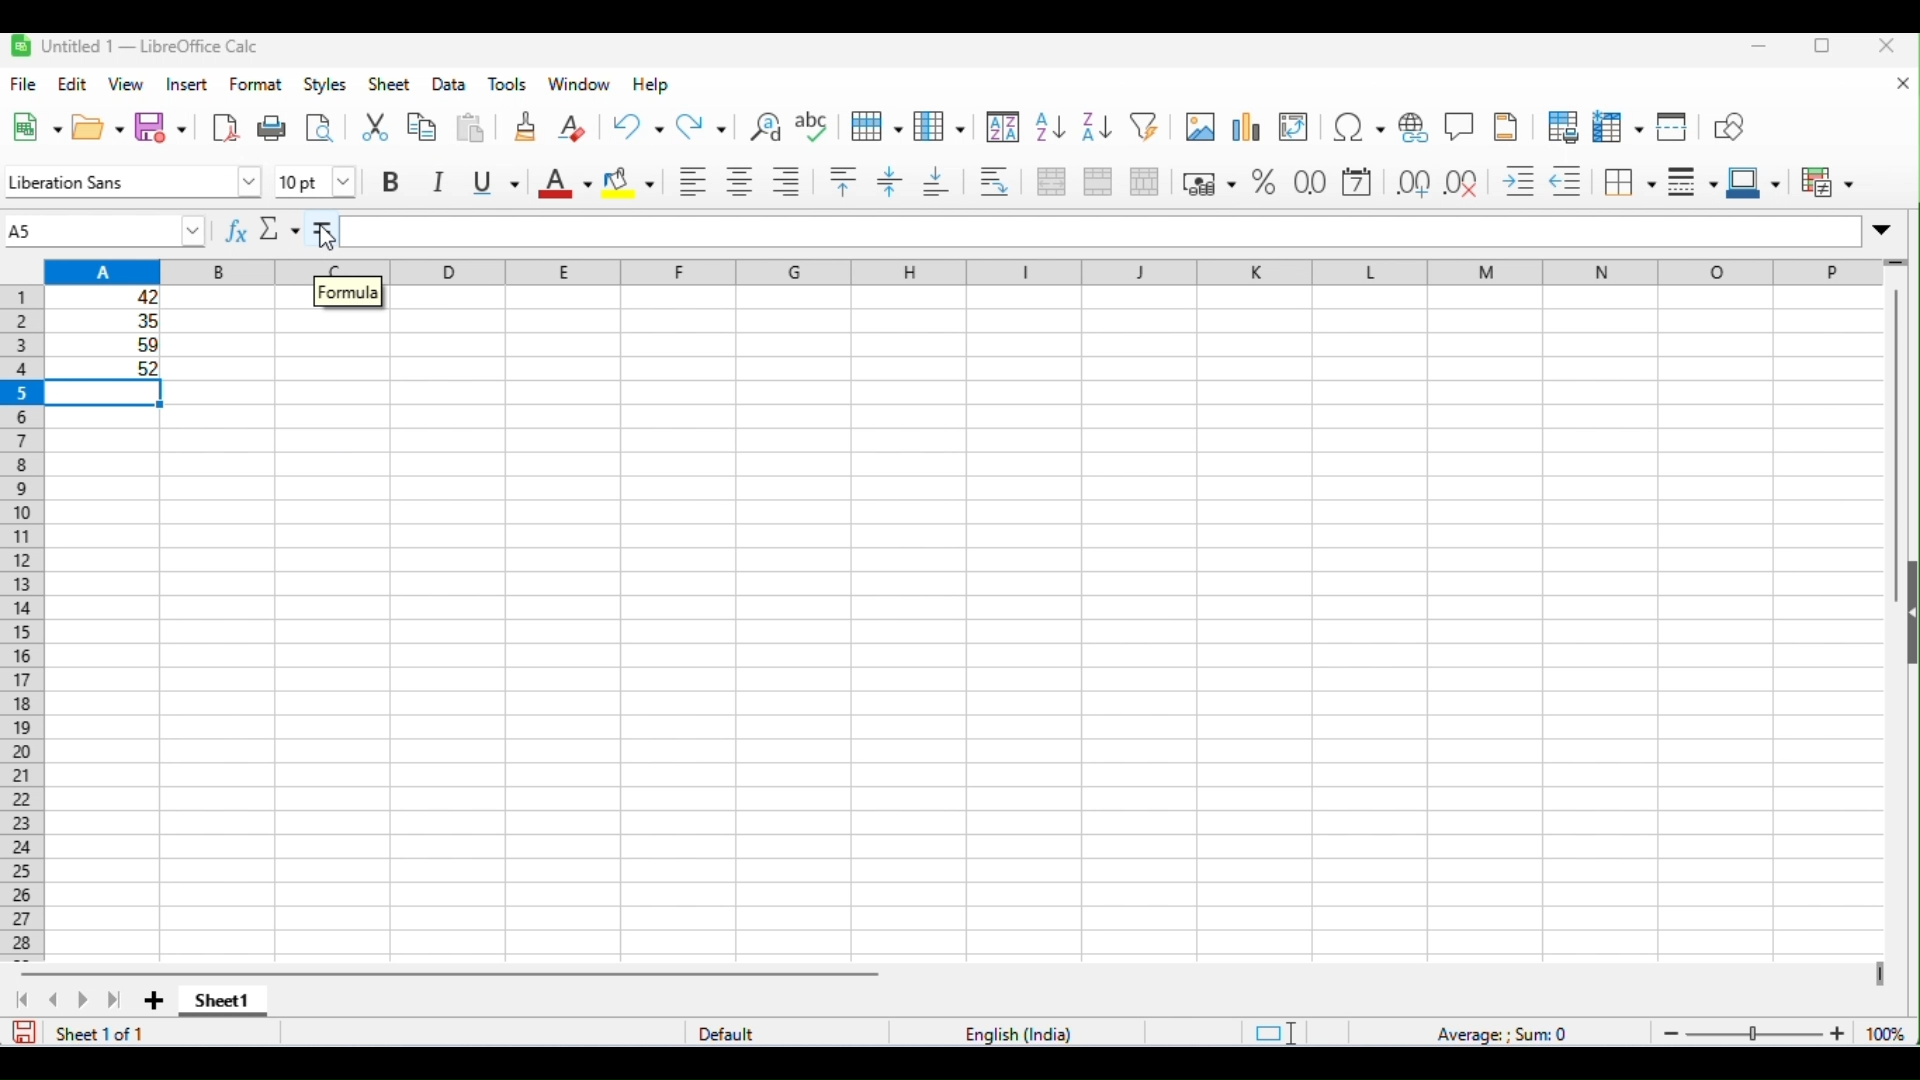  Describe the element at coordinates (1262, 182) in the screenshot. I see `format as percent` at that location.